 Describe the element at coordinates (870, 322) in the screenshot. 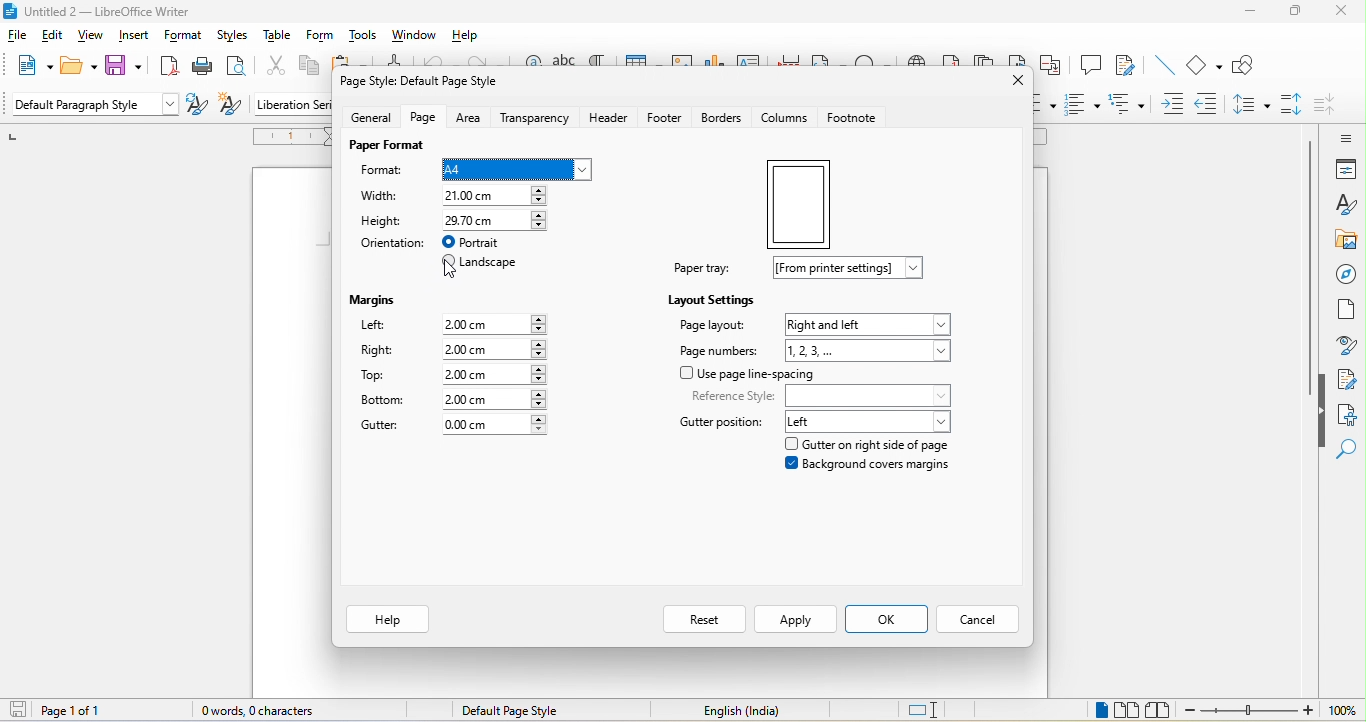

I see `right and left` at that location.